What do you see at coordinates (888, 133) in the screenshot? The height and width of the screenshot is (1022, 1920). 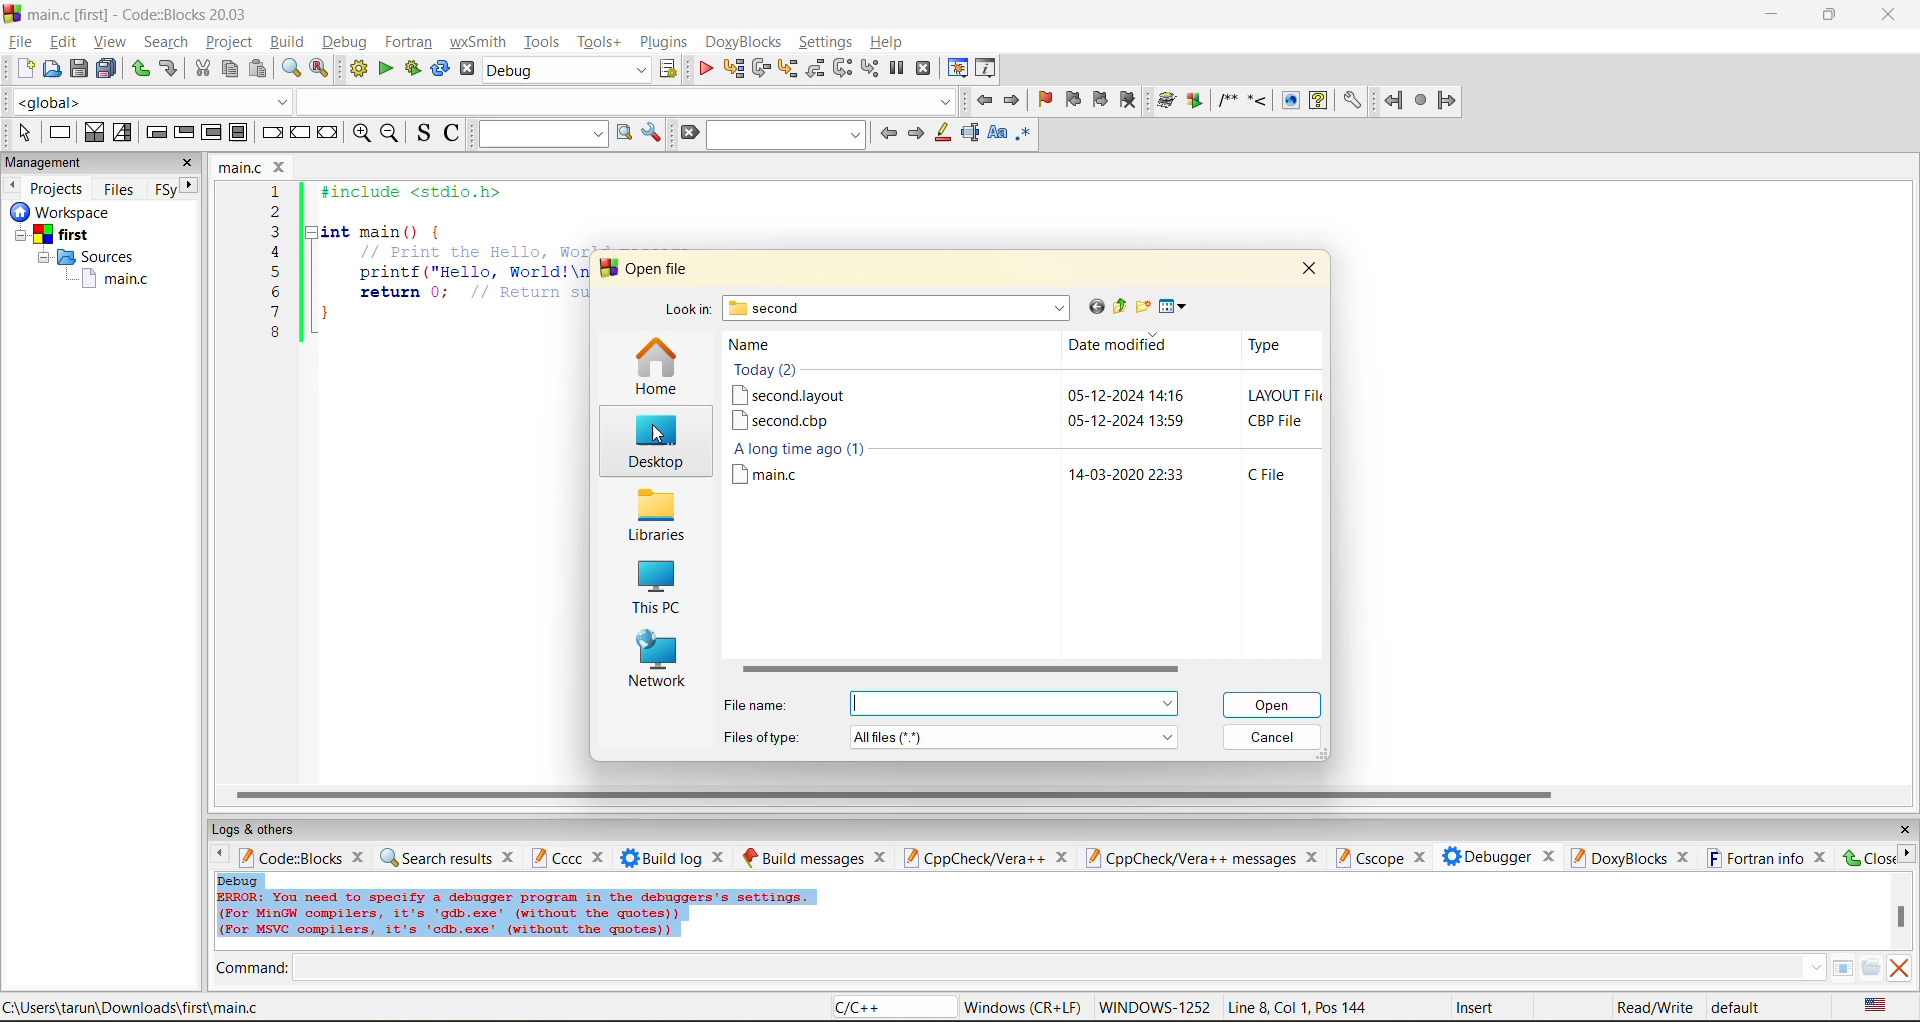 I see `previous` at bounding box center [888, 133].